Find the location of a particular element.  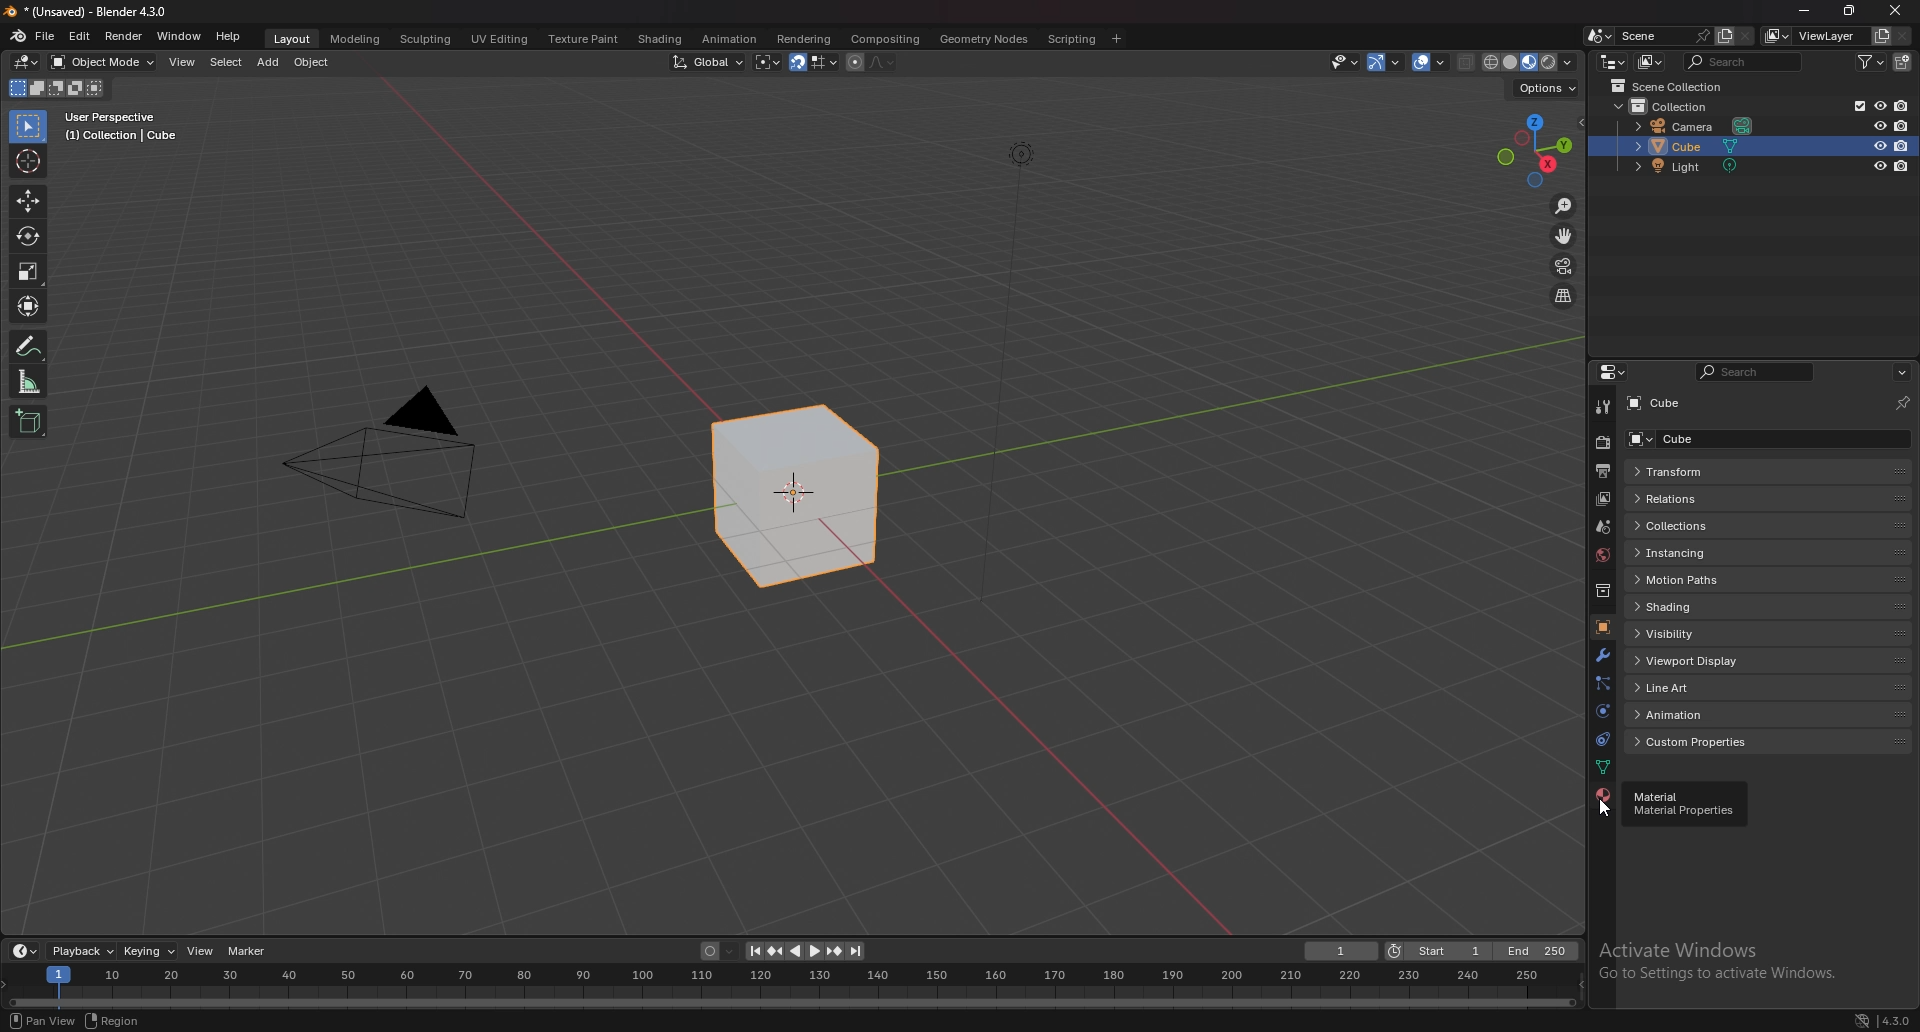

view is located at coordinates (202, 951).